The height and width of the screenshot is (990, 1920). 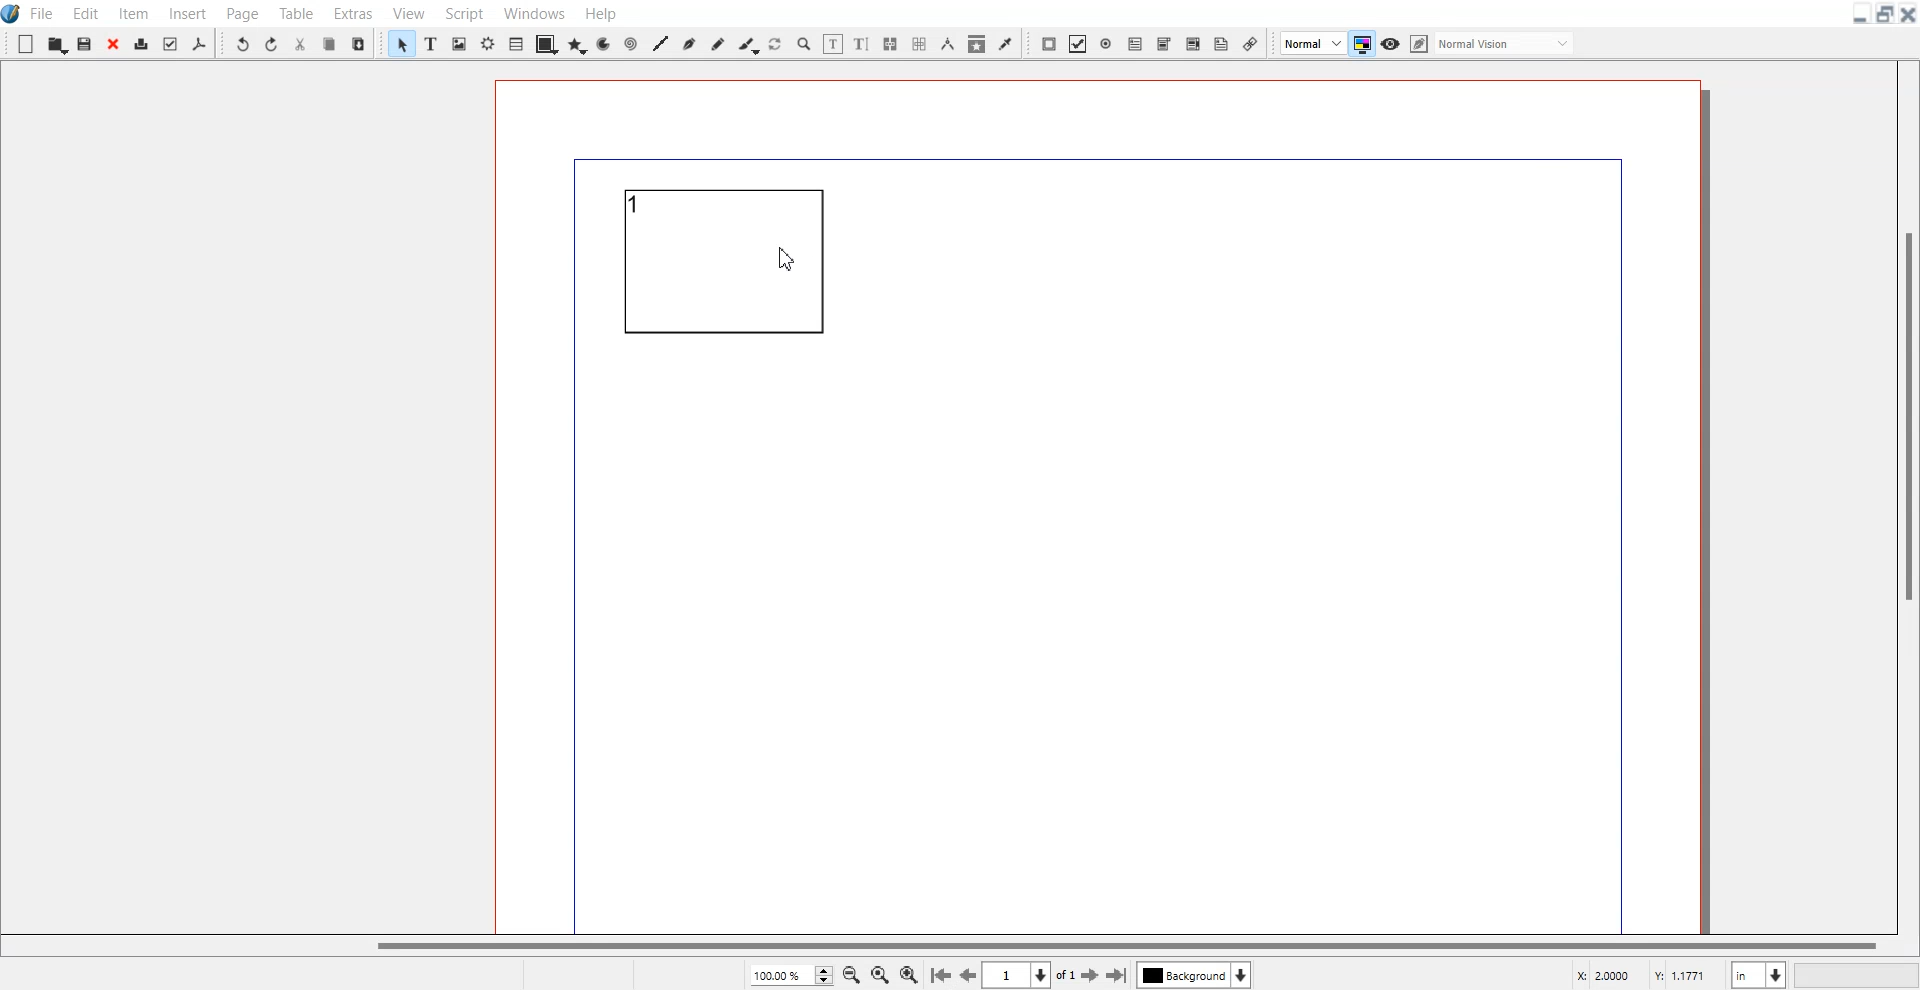 I want to click on Go to the preview mode, so click(x=969, y=975).